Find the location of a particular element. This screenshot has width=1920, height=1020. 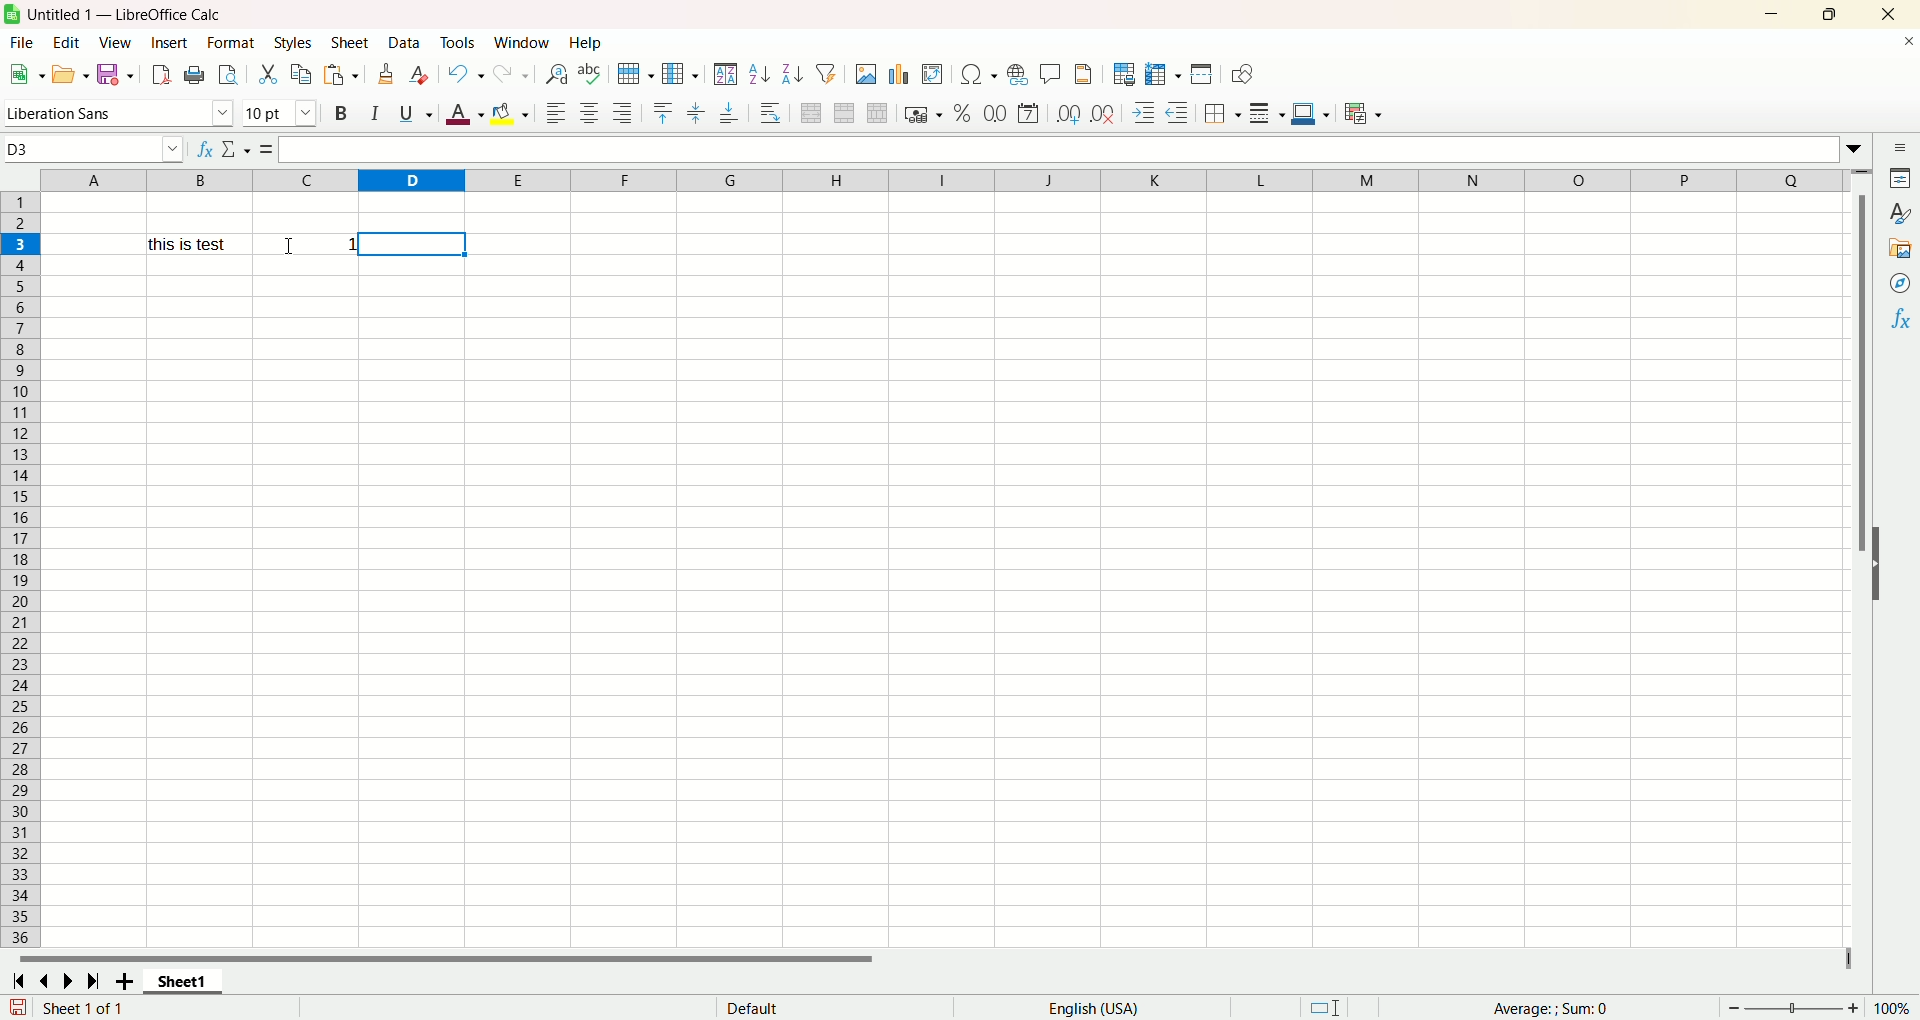

background color is located at coordinates (512, 111).